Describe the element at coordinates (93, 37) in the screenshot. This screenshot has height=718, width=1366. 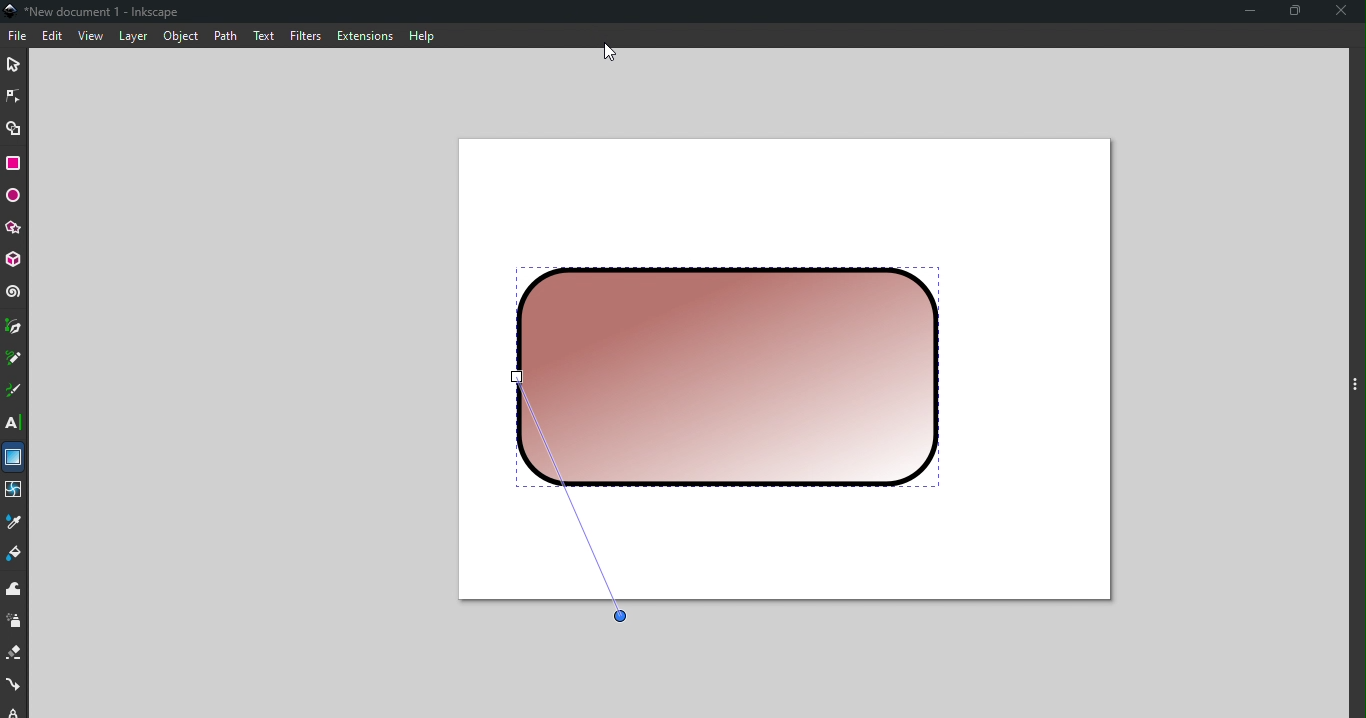
I see `View` at that location.